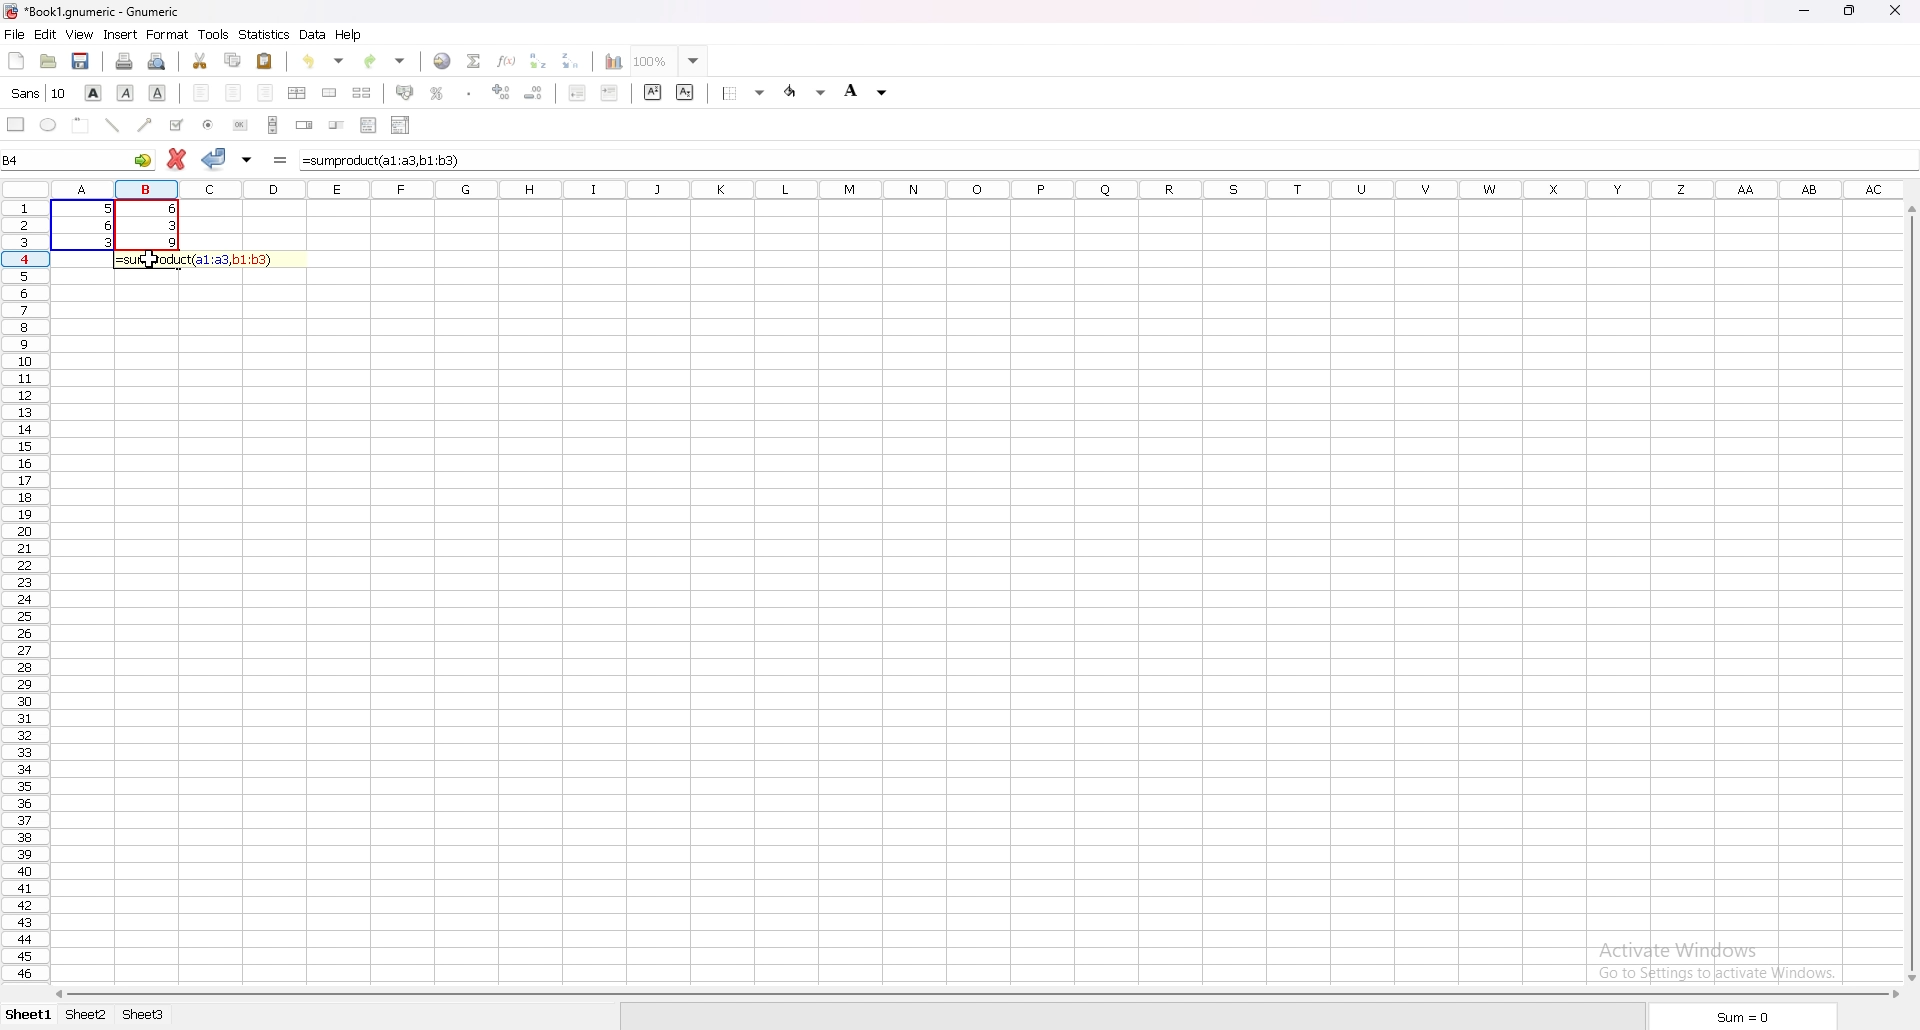 Image resolution: width=1920 pixels, height=1030 pixels. What do you see at coordinates (388, 60) in the screenshot?
I see `redo` at bounding box center [388, 60].